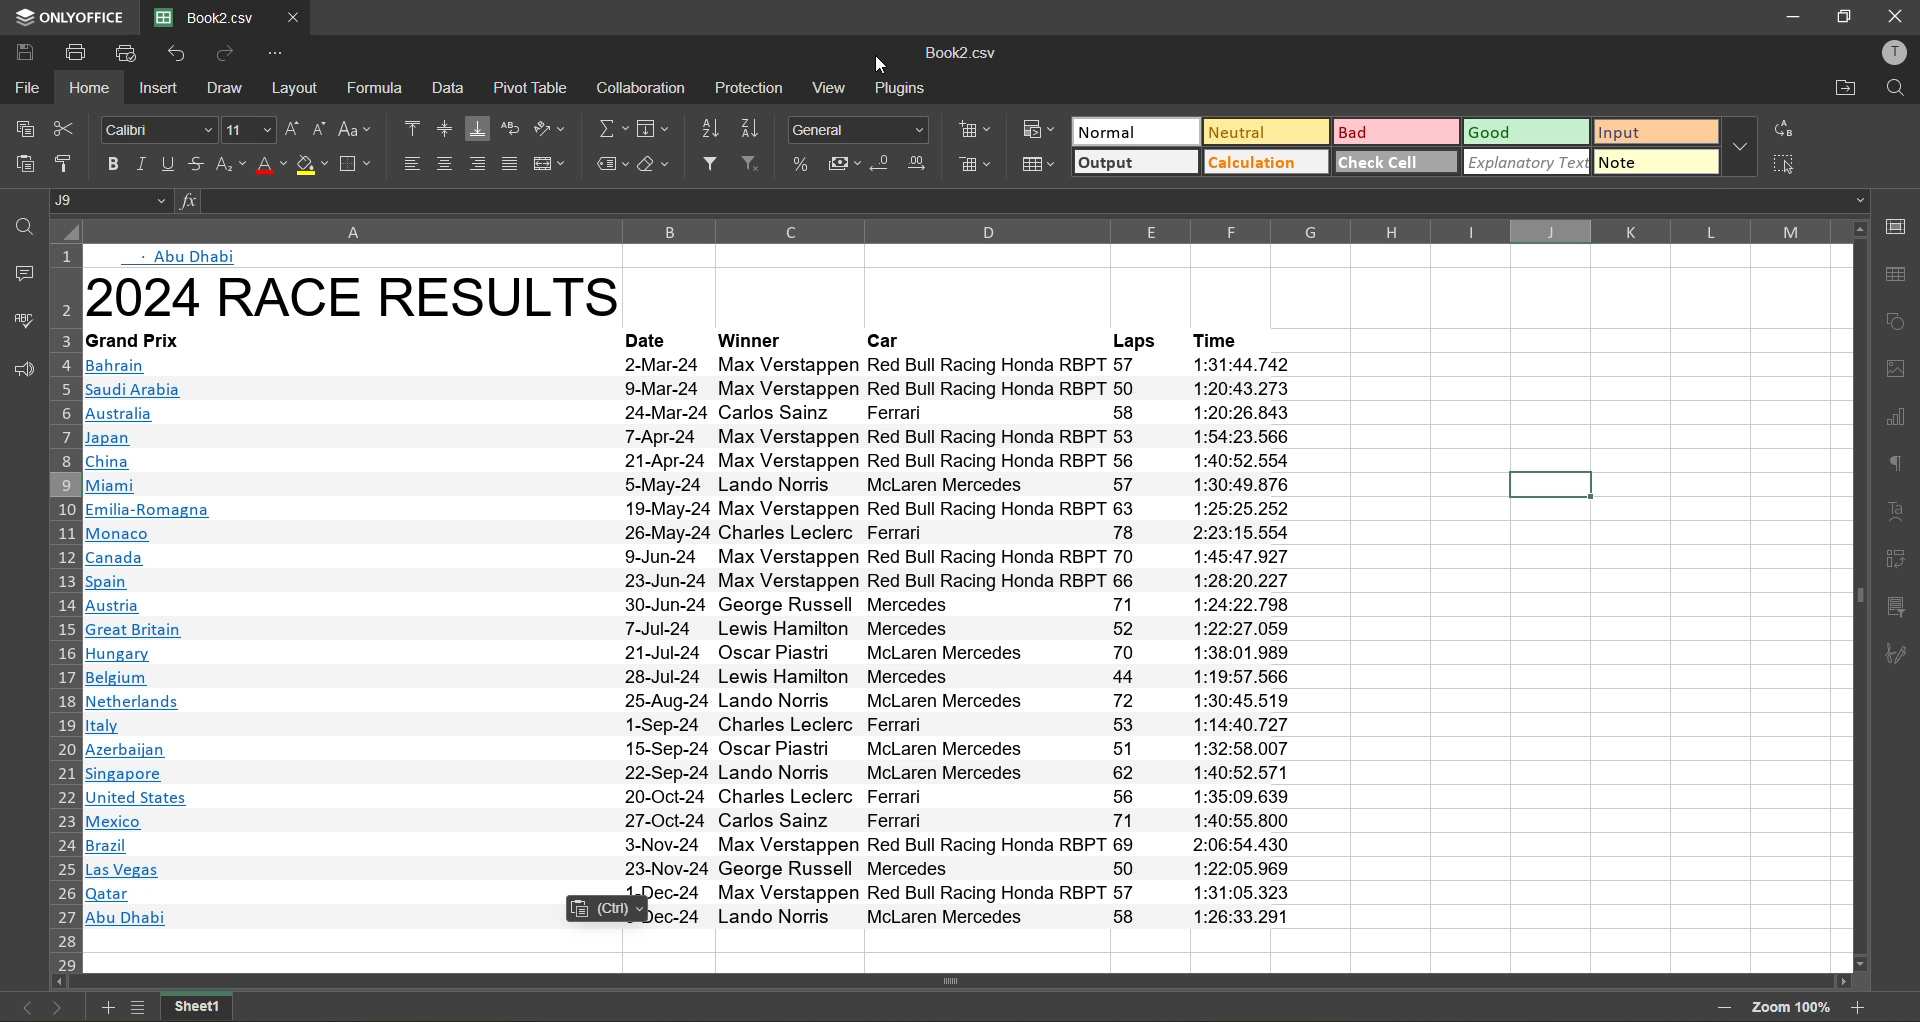 This screenshot has width=1920, height=1022. What do you see at coordinates (1857, 596) in the screenshot?
I see `vertical scrollbar` at bounding box center [1857, 596].